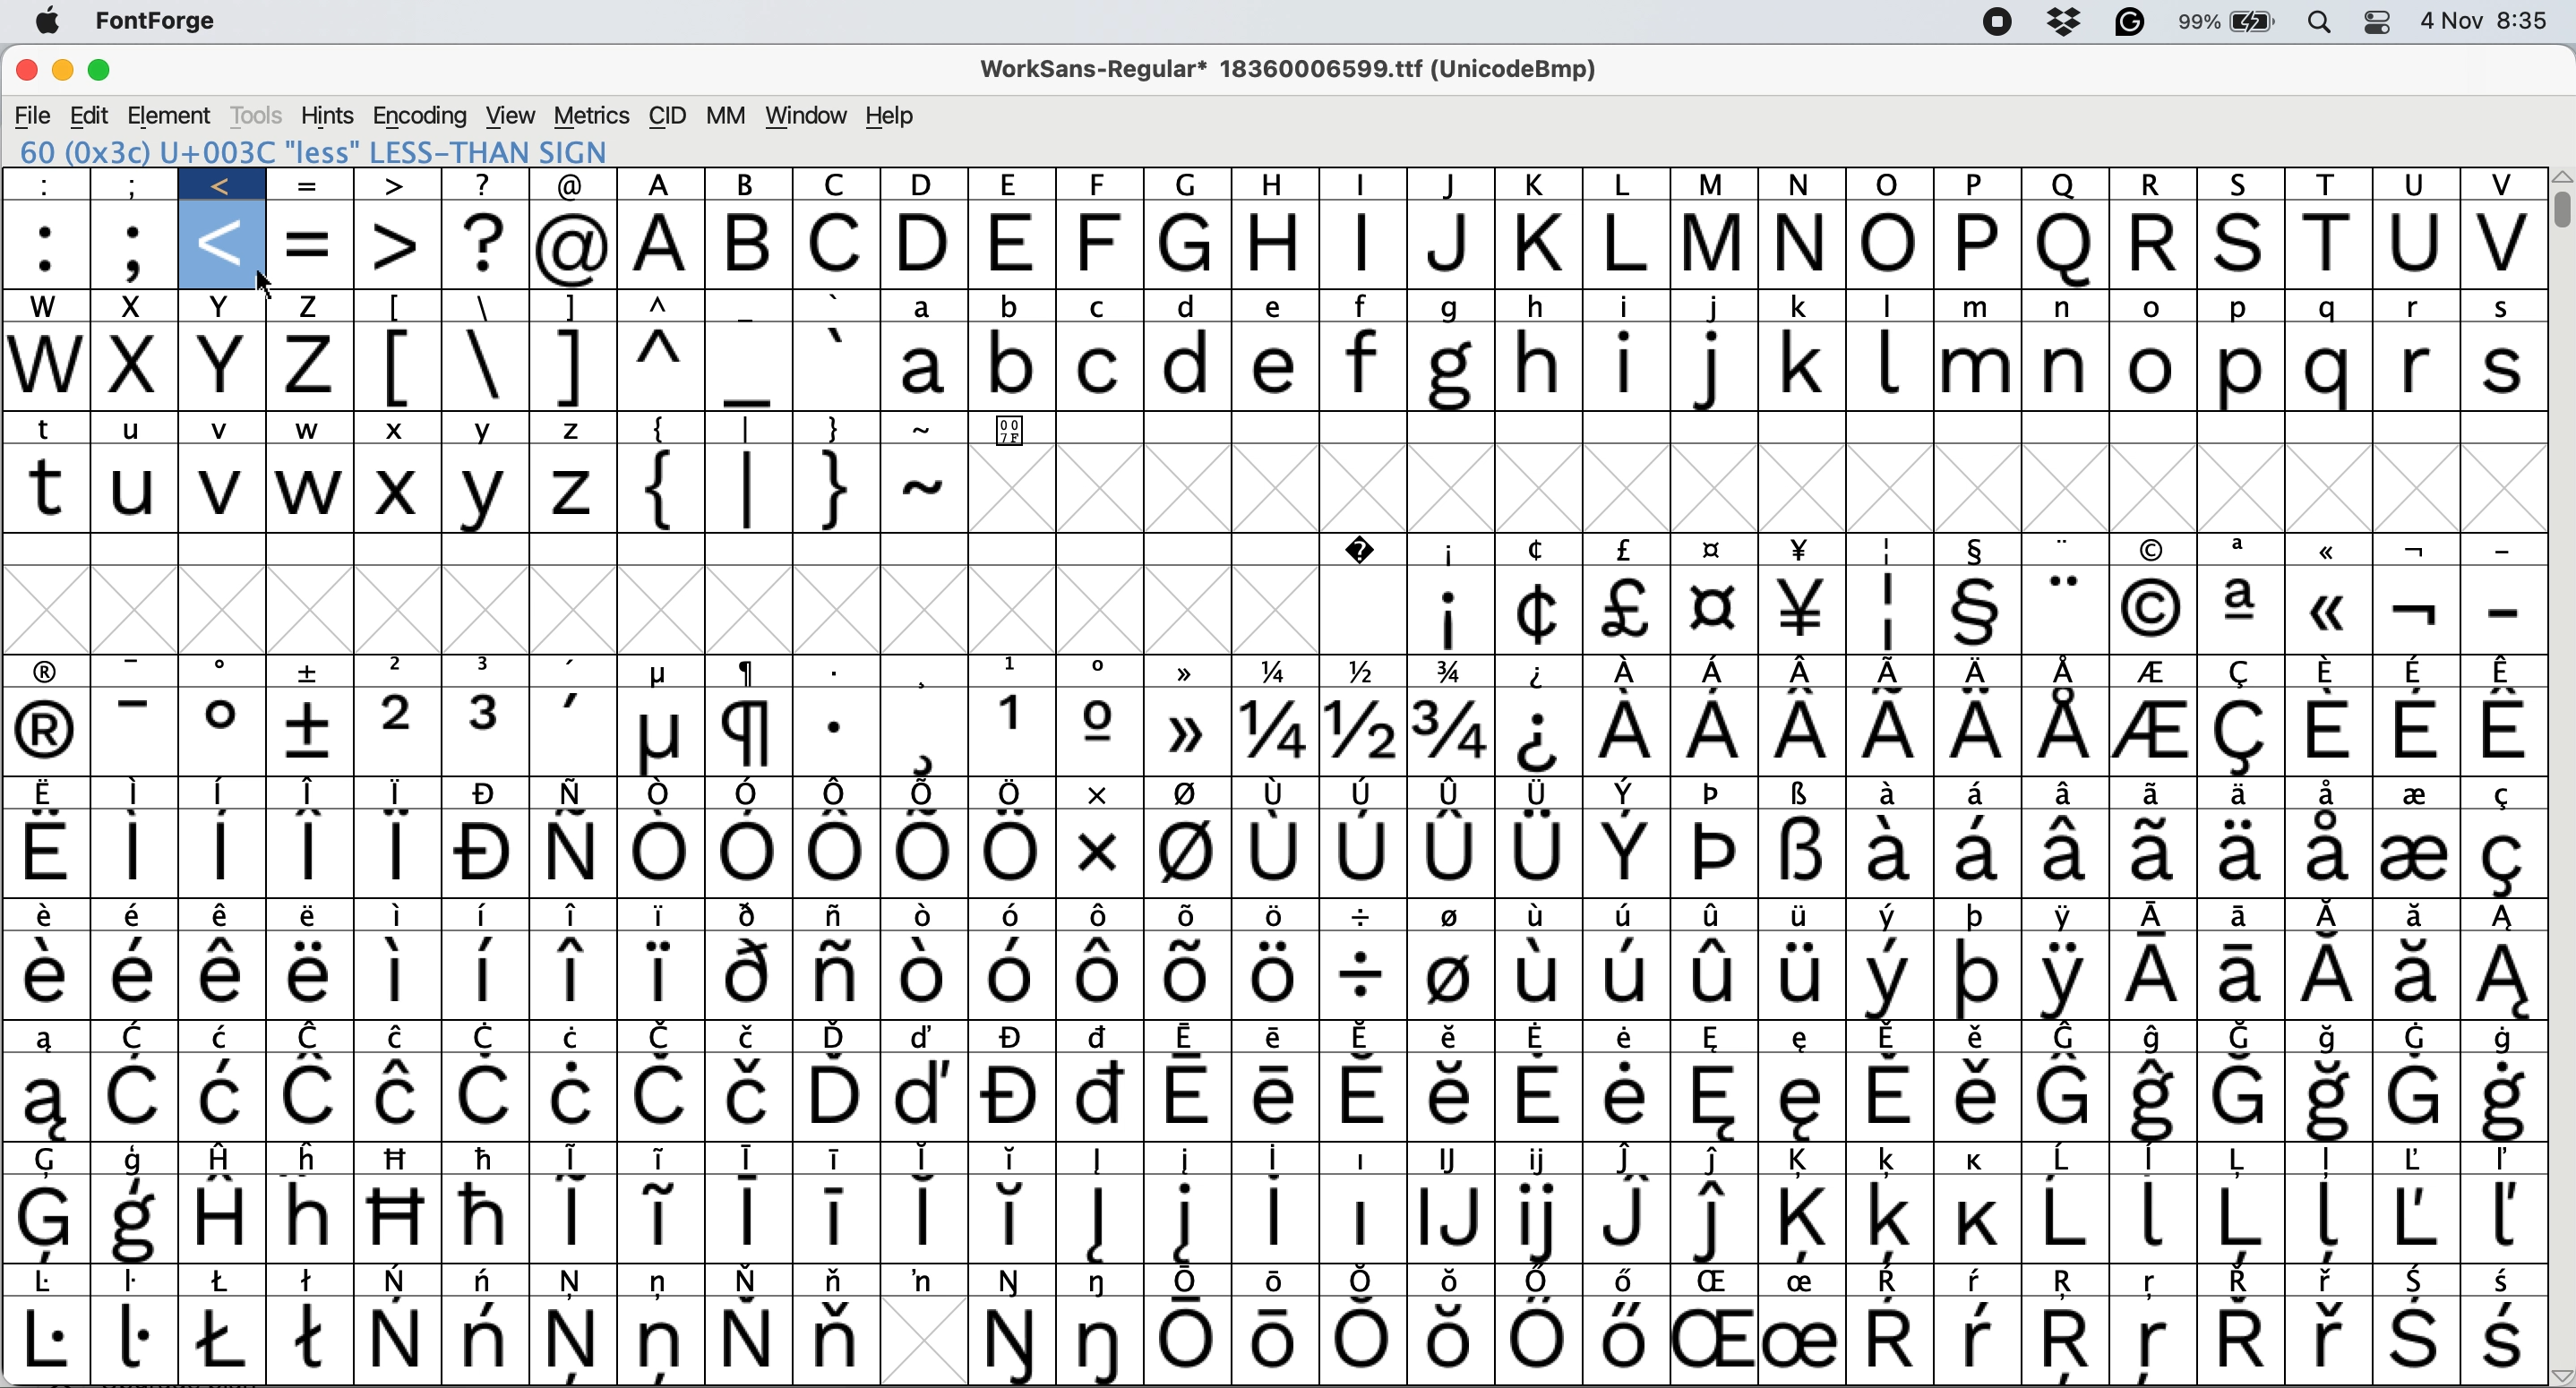 This screenshot has height=1388, width=2576. What do you see at coordinates (1630, 305) in the screenshot?
I see `i` at bounding box center [1630, 305].